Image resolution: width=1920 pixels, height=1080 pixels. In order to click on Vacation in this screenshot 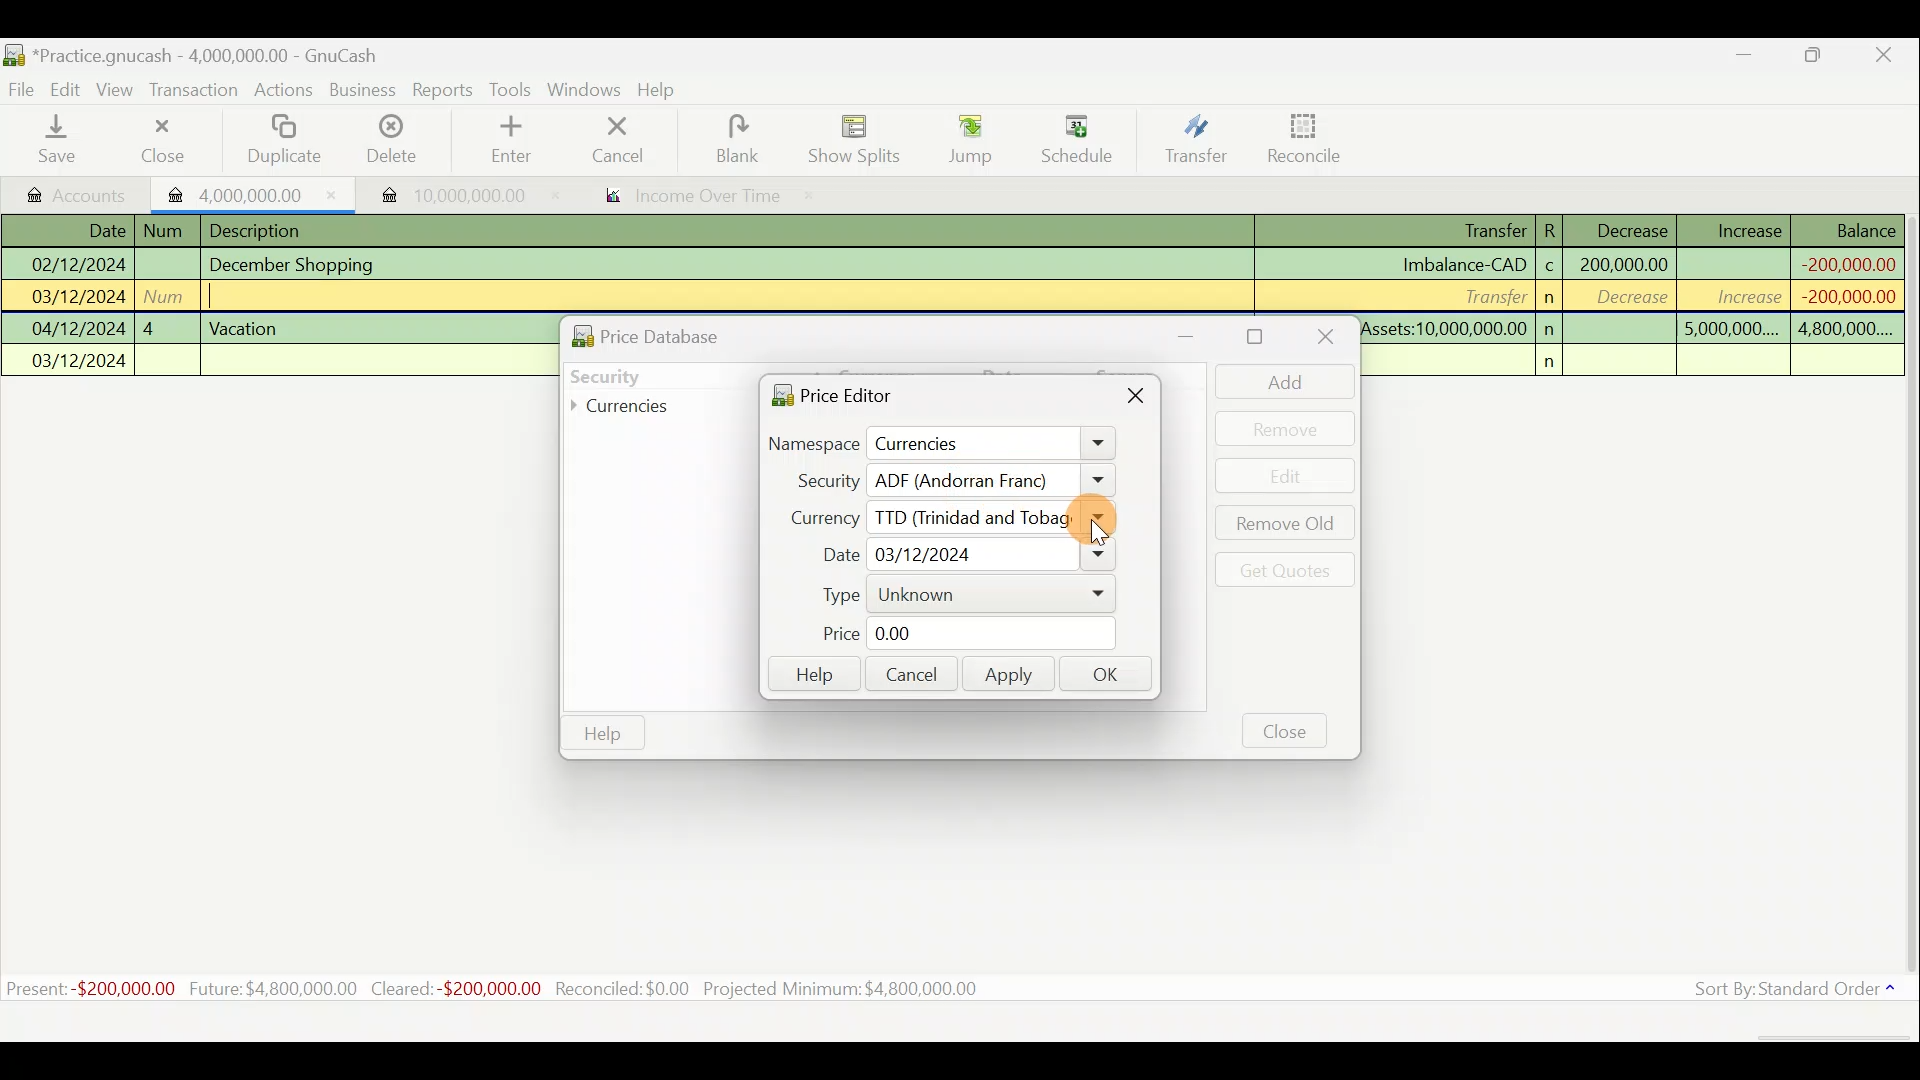, I will do `click(246, 326)`.